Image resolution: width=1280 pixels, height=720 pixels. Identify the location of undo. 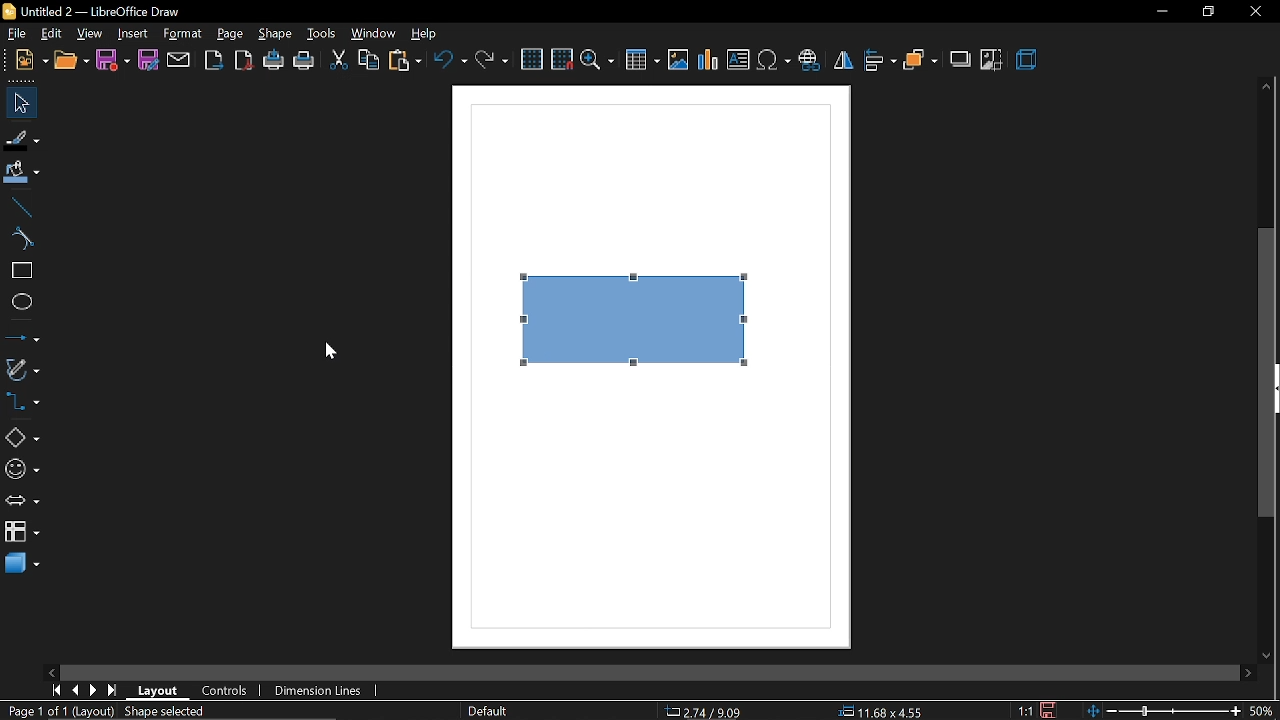
(449, 60).